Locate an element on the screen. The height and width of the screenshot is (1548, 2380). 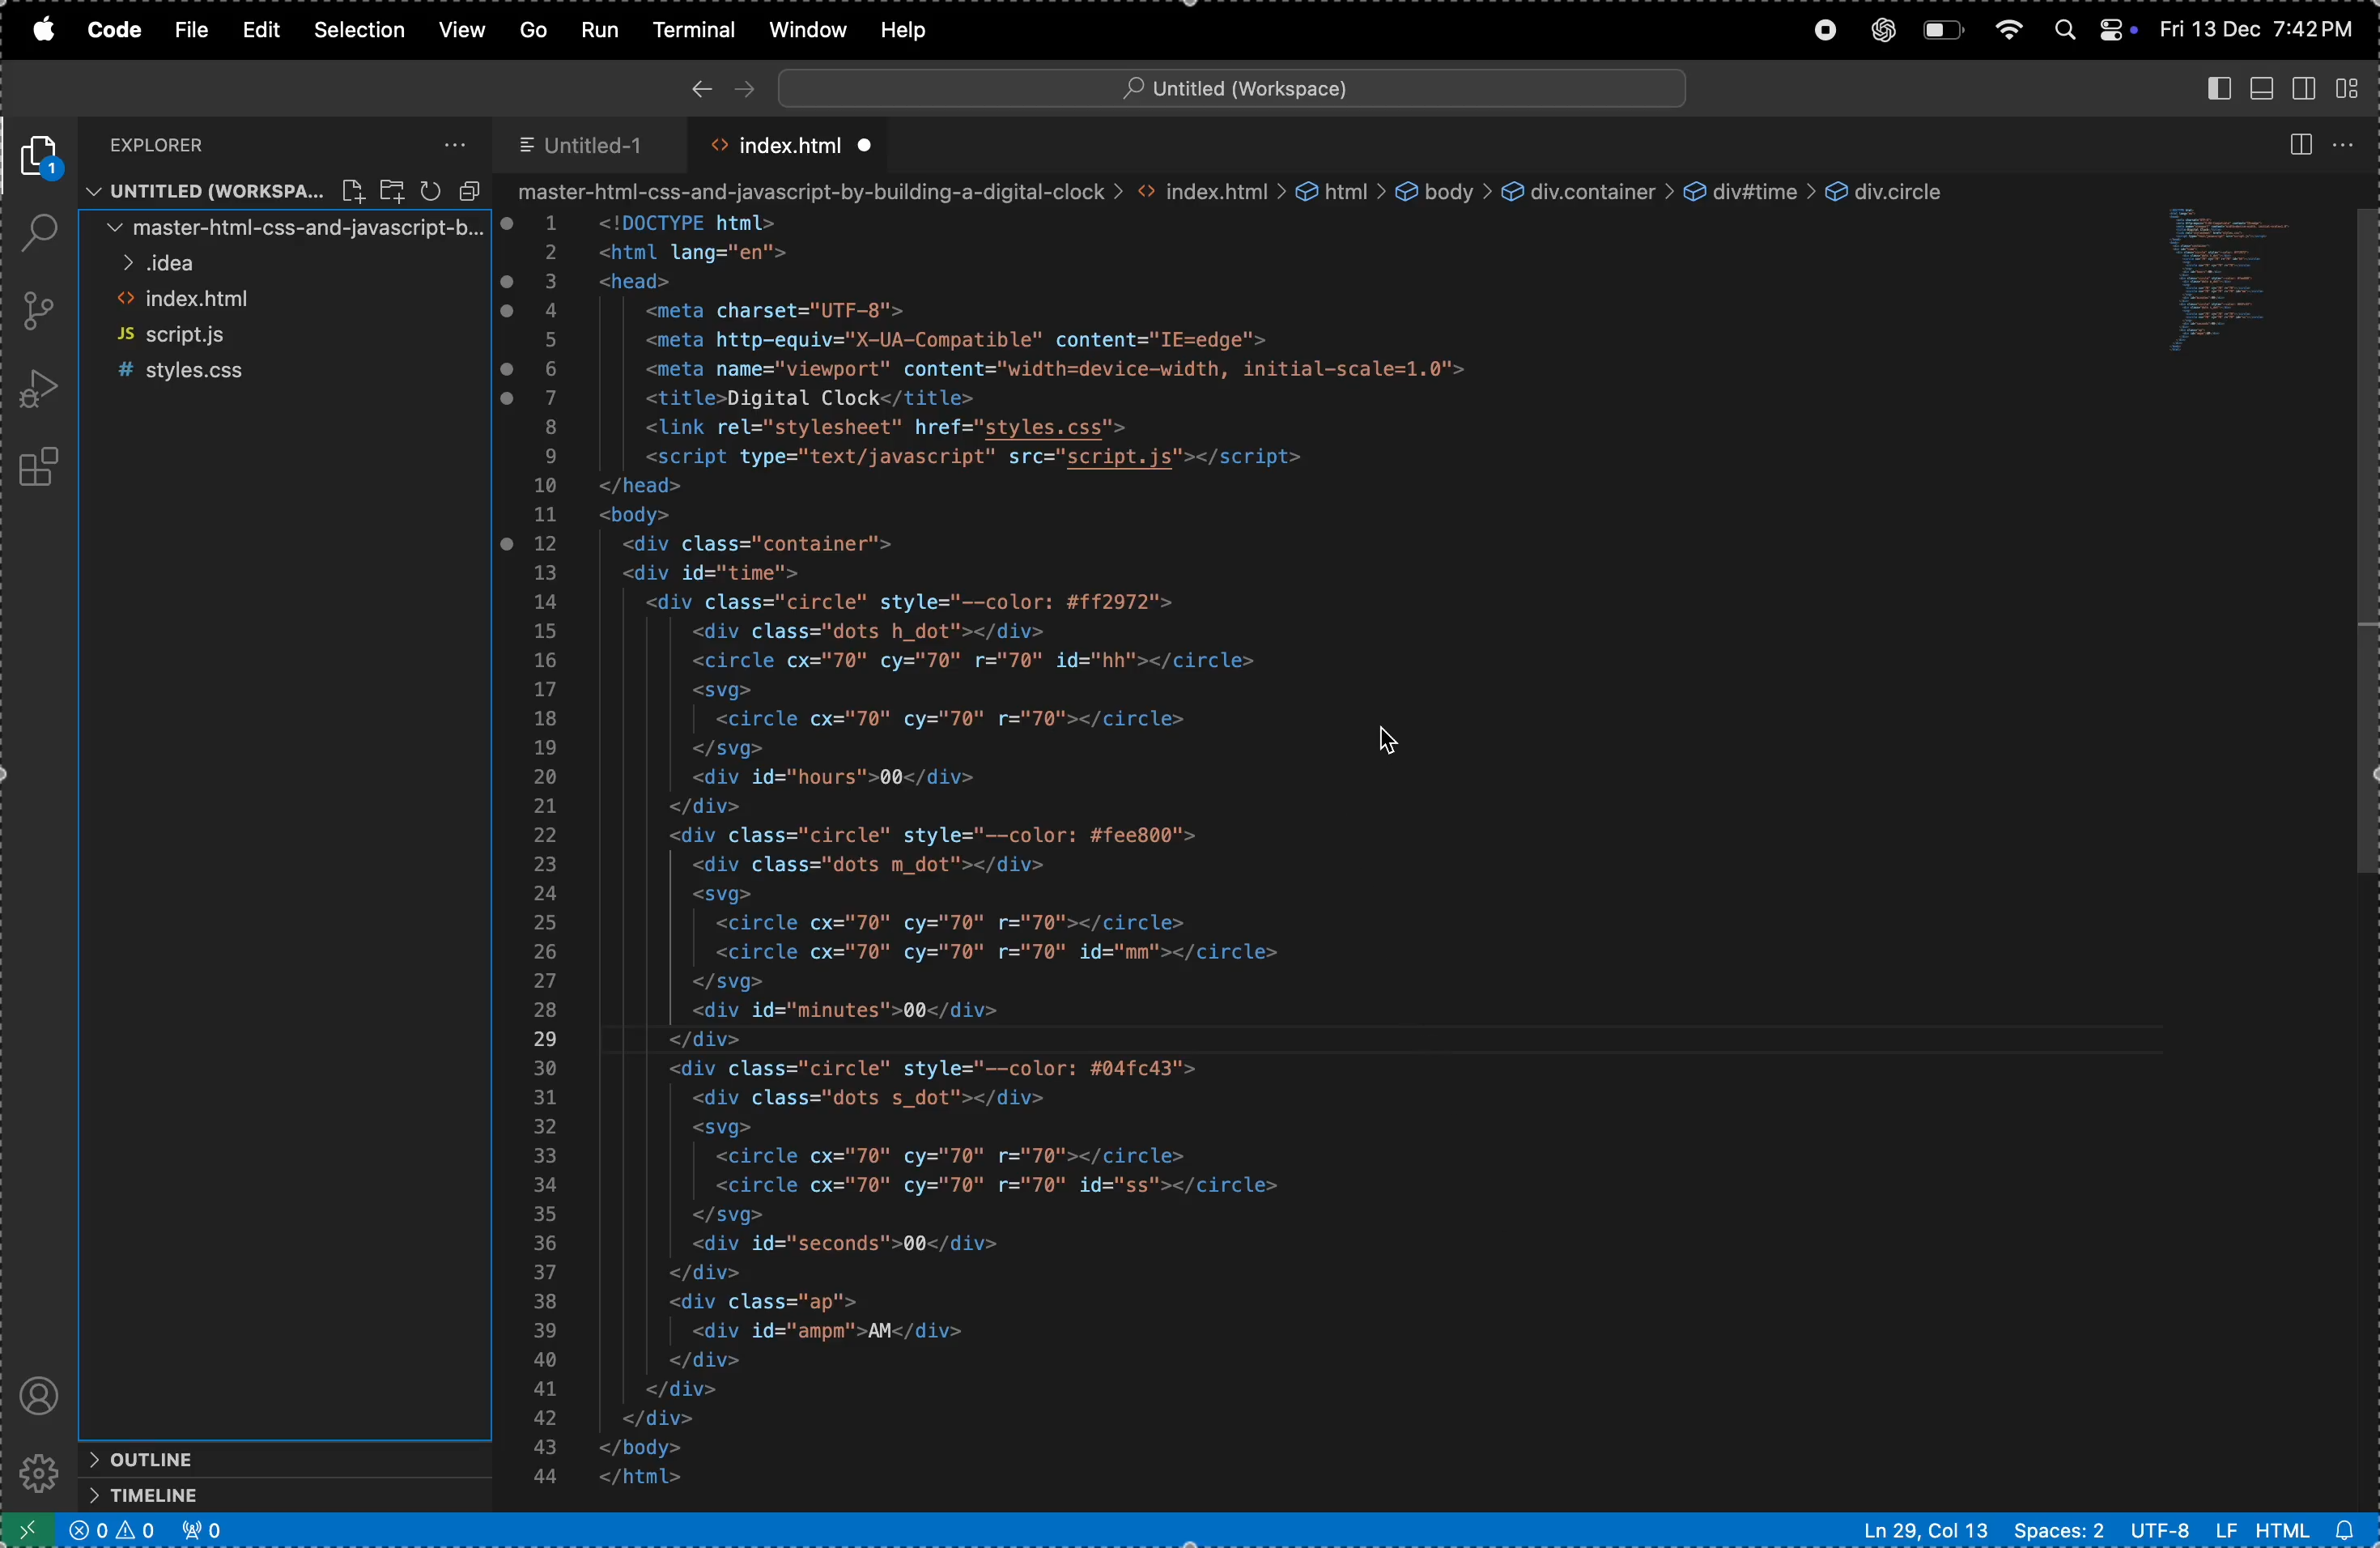
forward is located at coordinates (740, 83).